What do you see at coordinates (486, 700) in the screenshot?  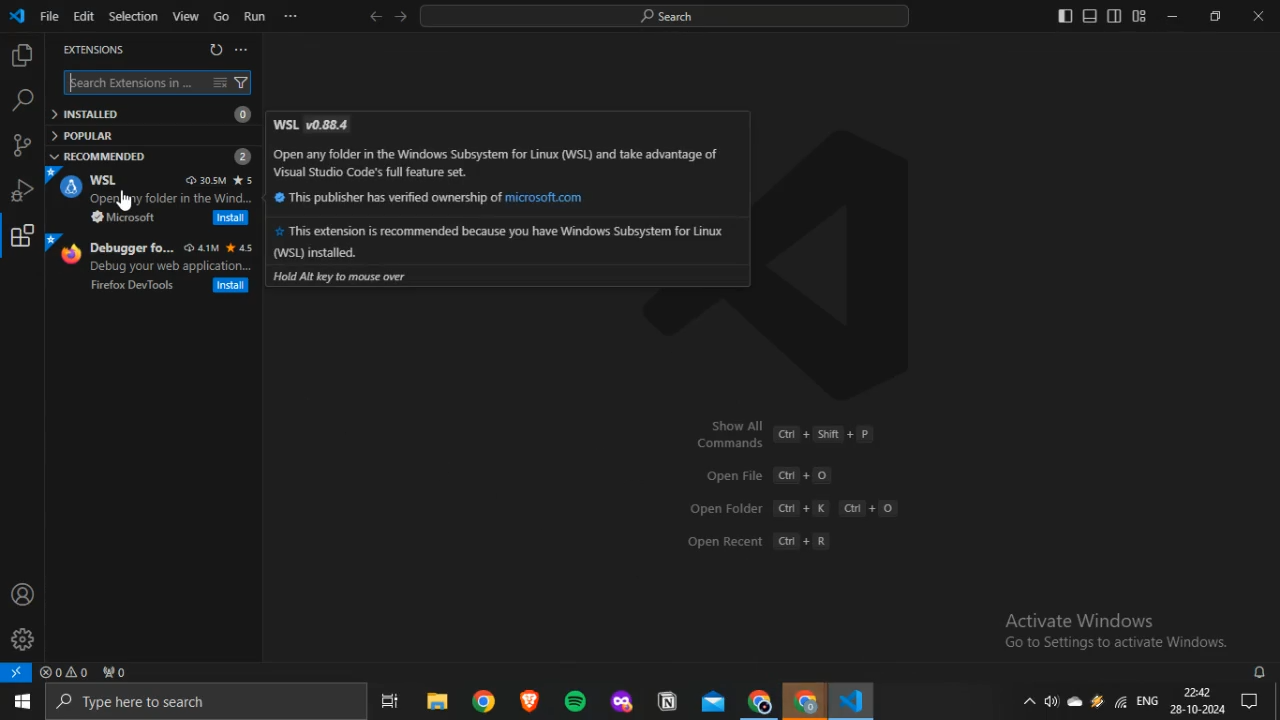 I see `google chrome` at bounding box center [486, 700].